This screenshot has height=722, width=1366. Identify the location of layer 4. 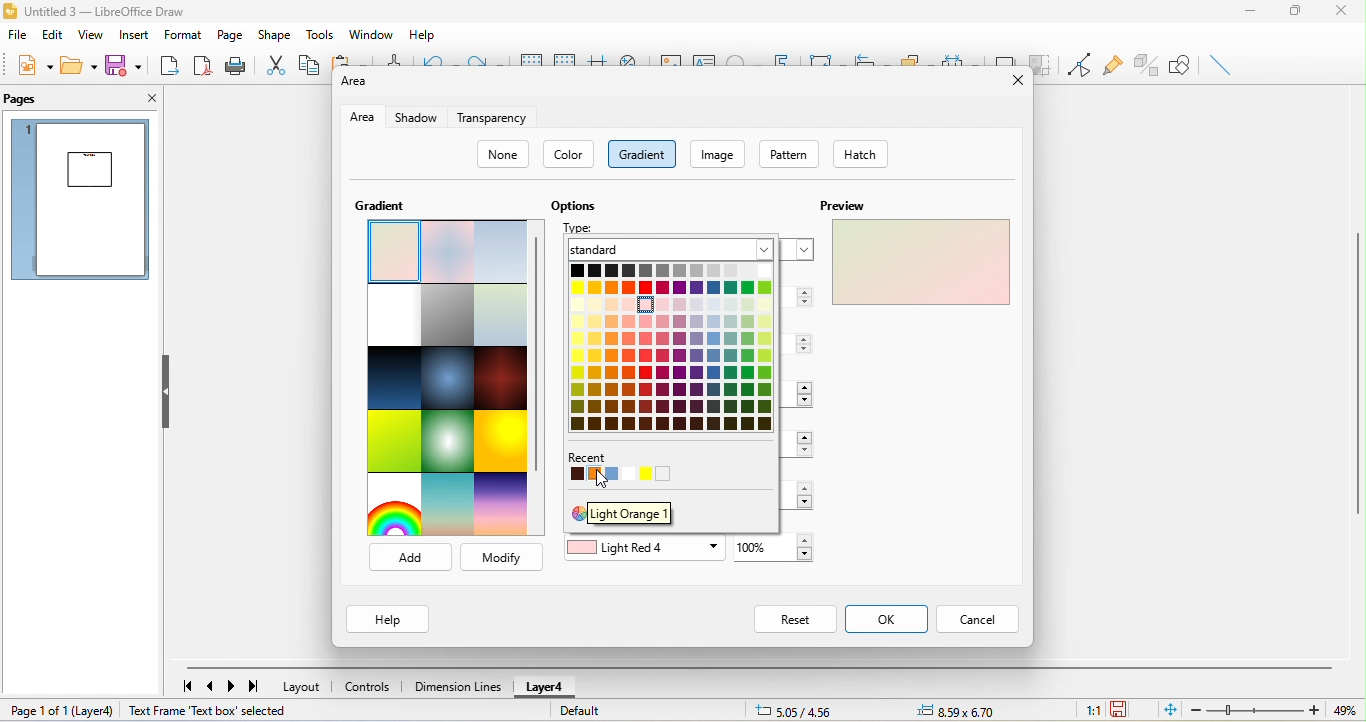
(543, 689).